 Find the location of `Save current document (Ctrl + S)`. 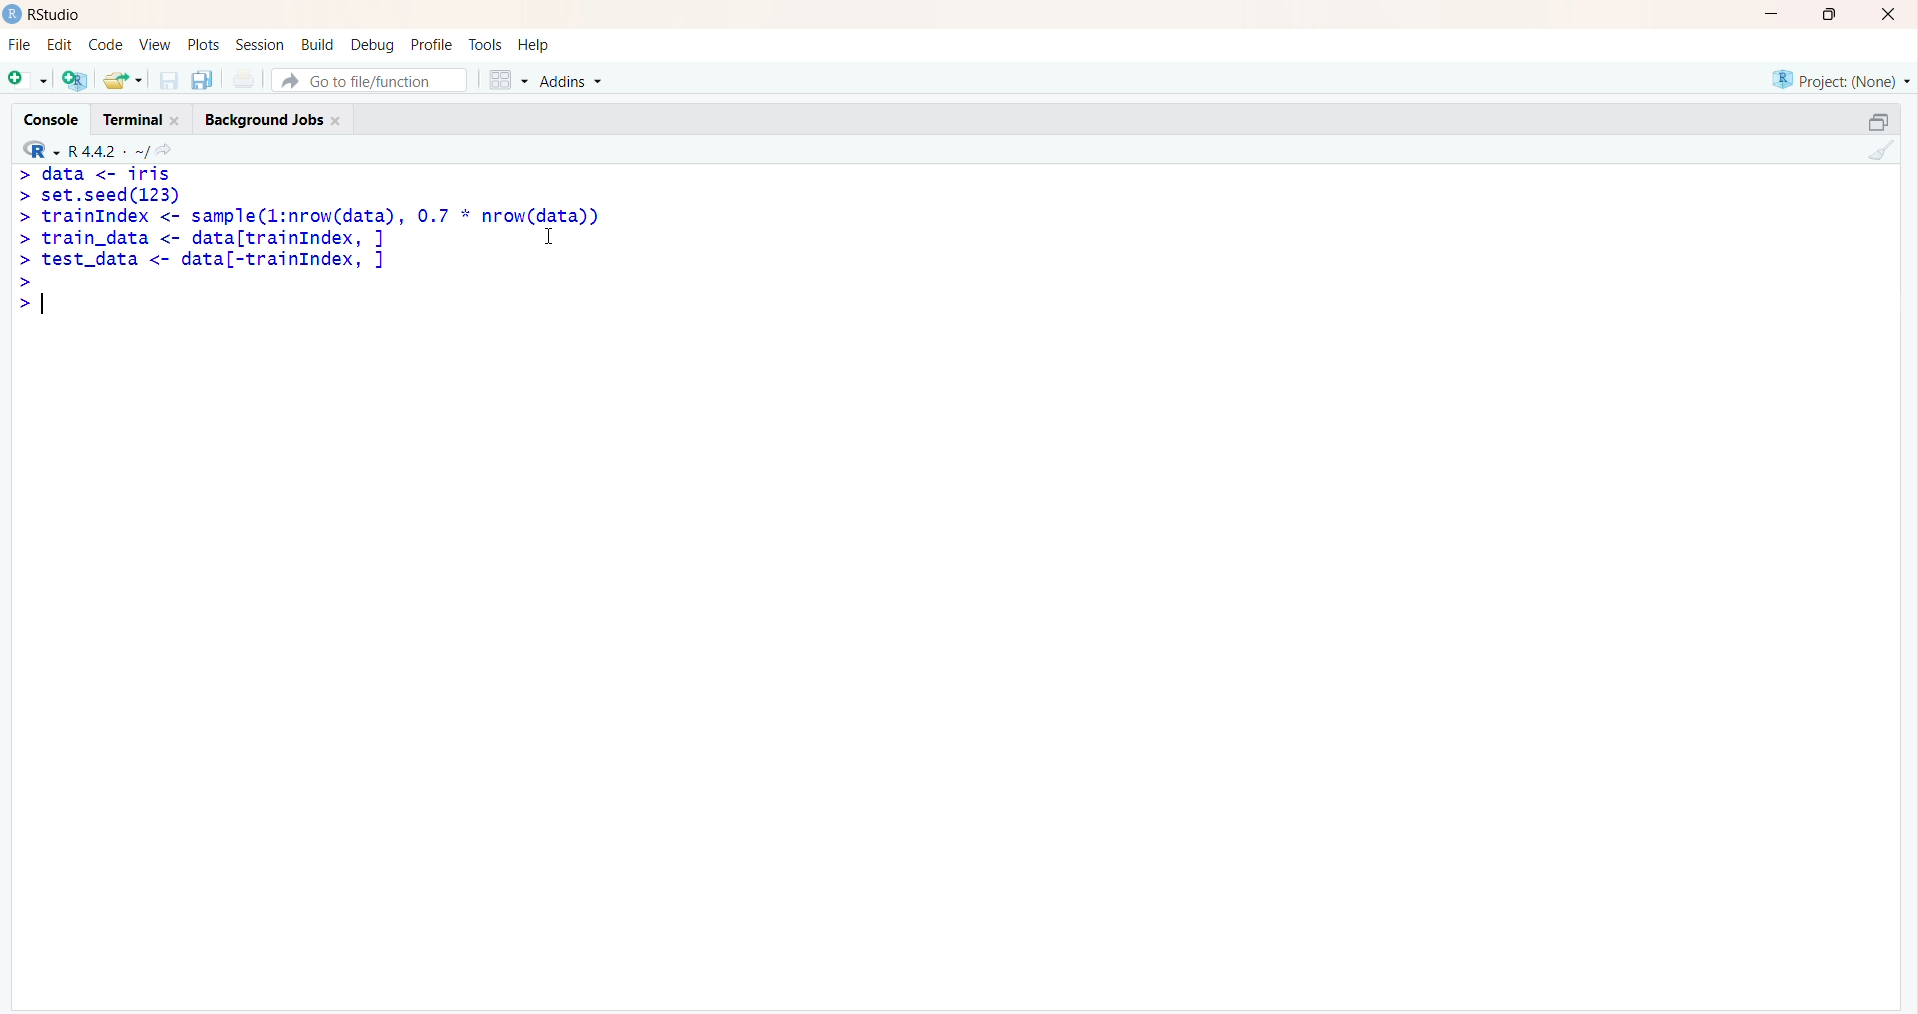

Save current document (Ctrl + S) is located at coordinates (167, 81).